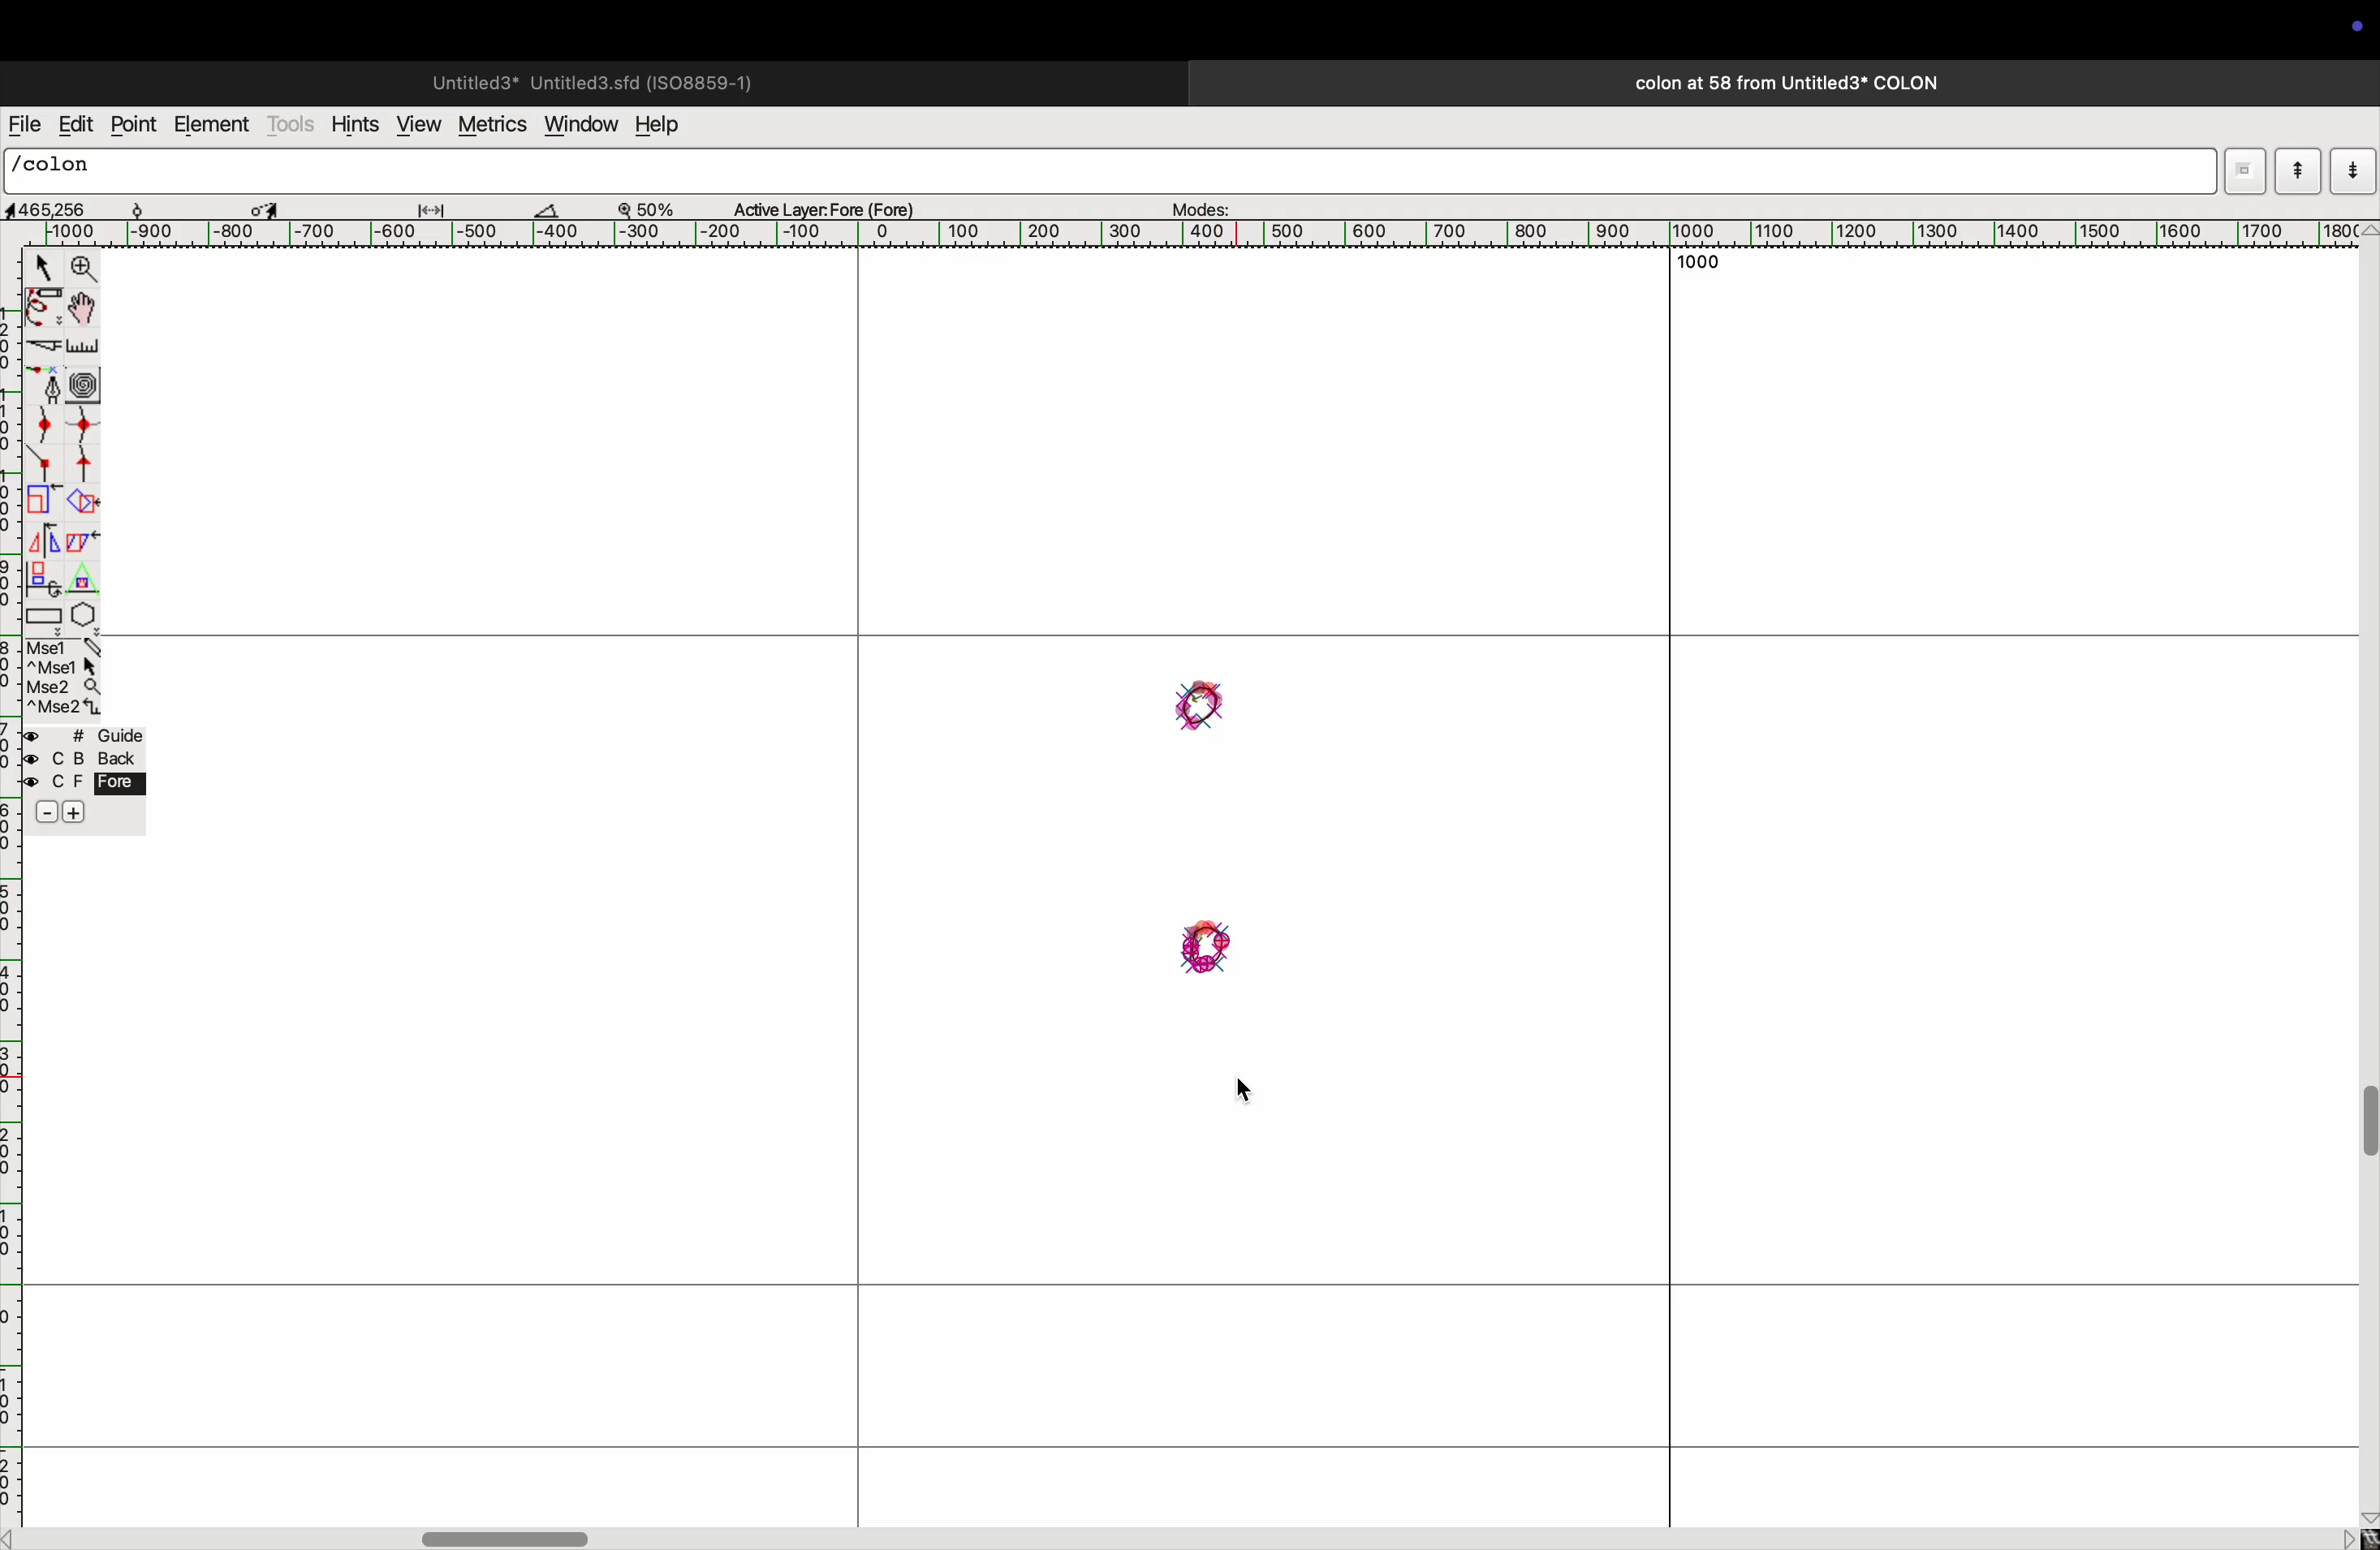  Describe the element at coordinates (356, 122) in the screenshot. I see `hints` at that location.